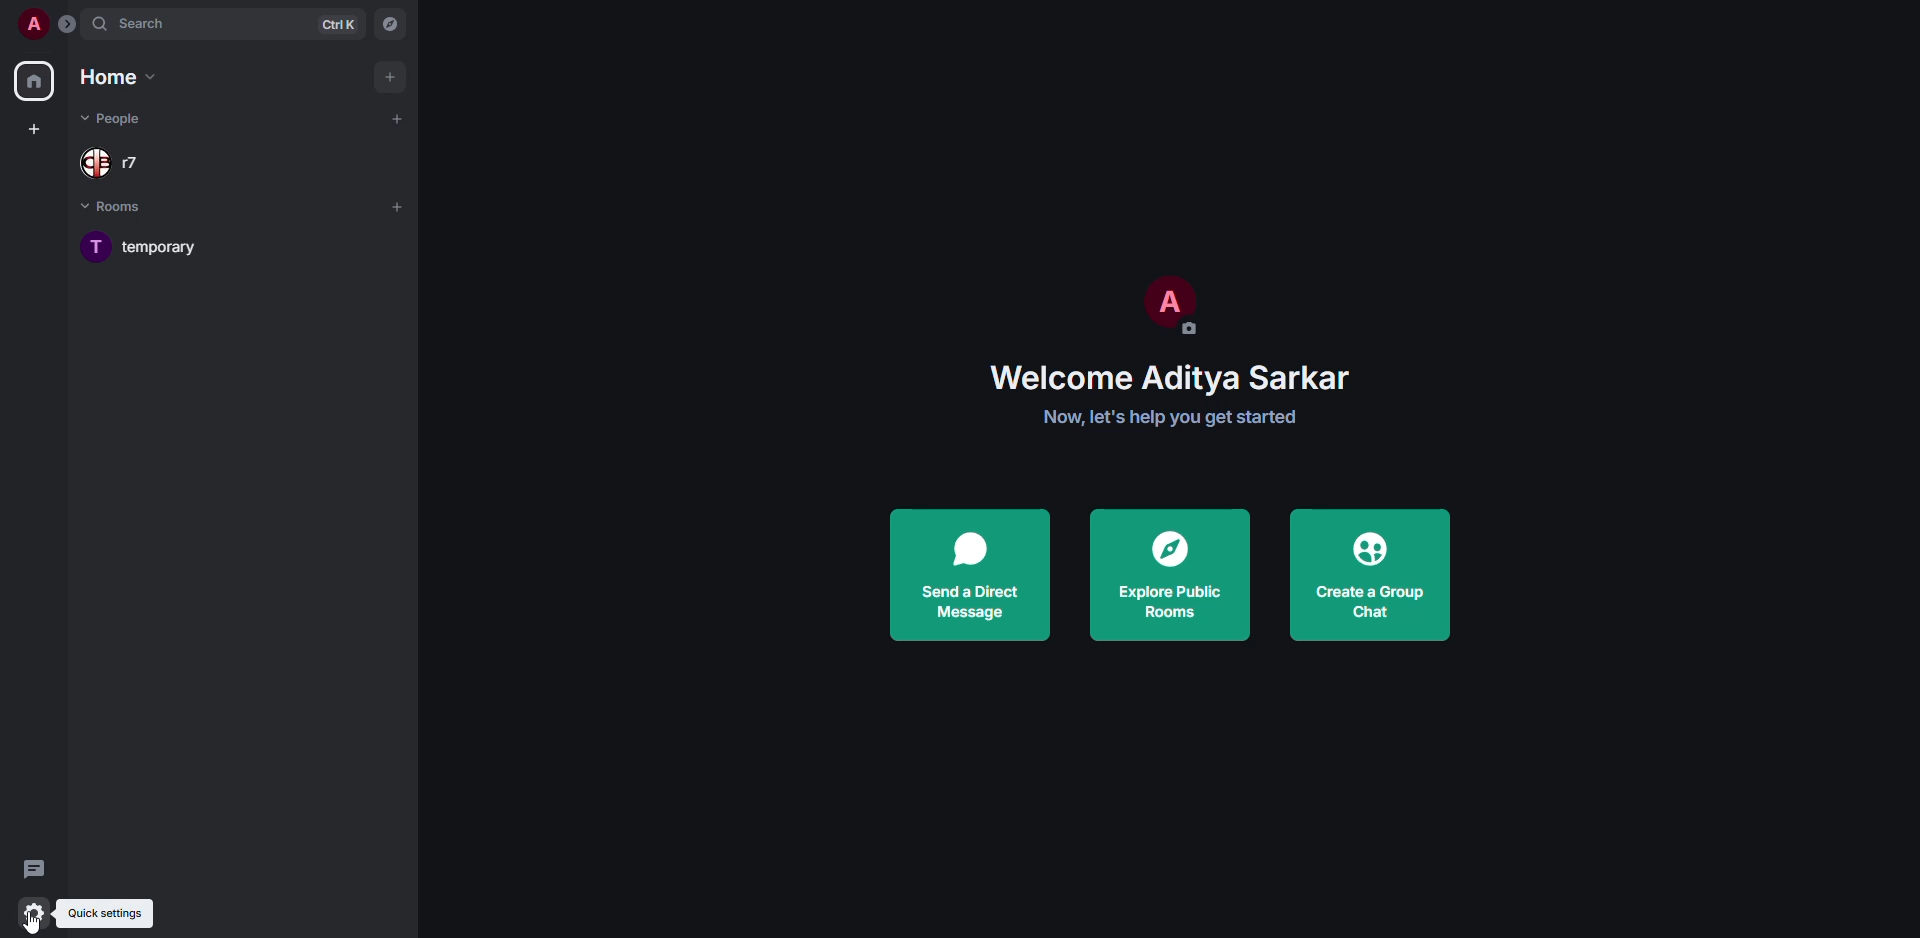 Image resolution: width=1920 pixels, height=938 pixels. What do you see at coordinates (970, 577) in the screenshot?
I see `send a direct message` at bounding box center [970, 577].